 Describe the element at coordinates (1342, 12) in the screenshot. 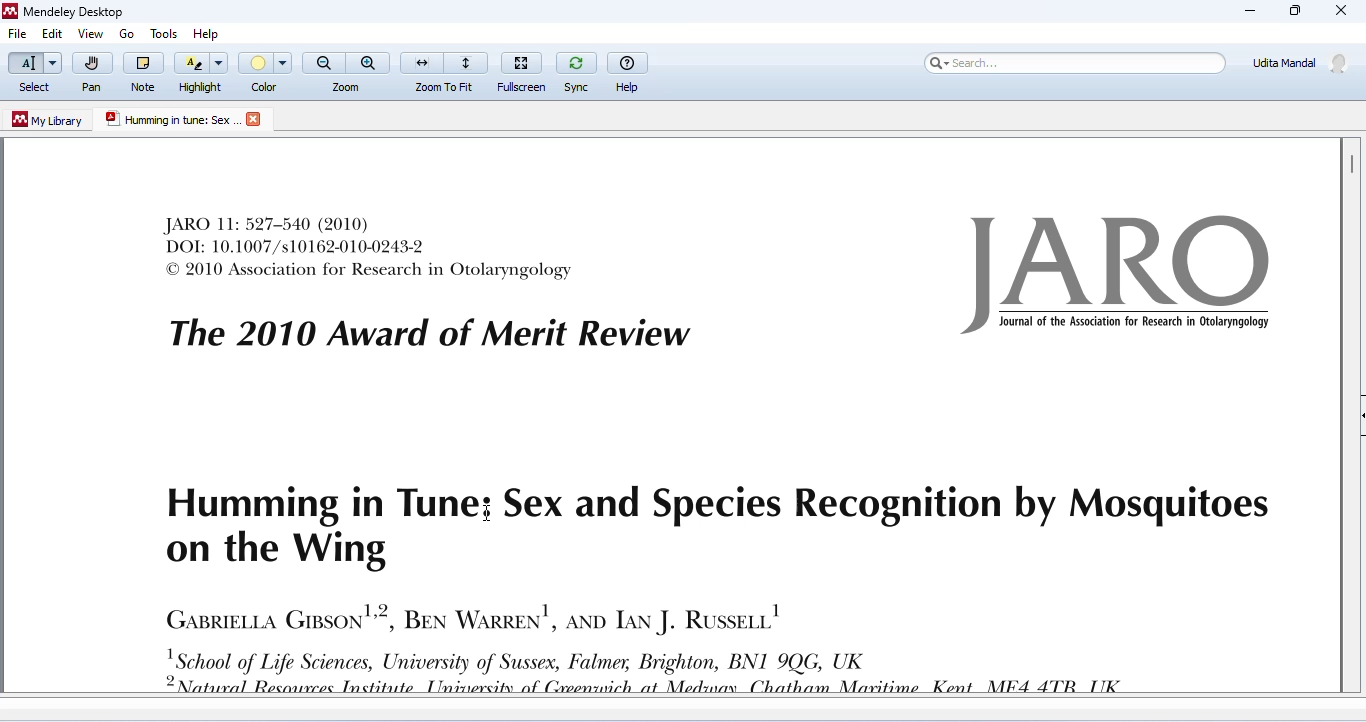

I see `close` at that location.